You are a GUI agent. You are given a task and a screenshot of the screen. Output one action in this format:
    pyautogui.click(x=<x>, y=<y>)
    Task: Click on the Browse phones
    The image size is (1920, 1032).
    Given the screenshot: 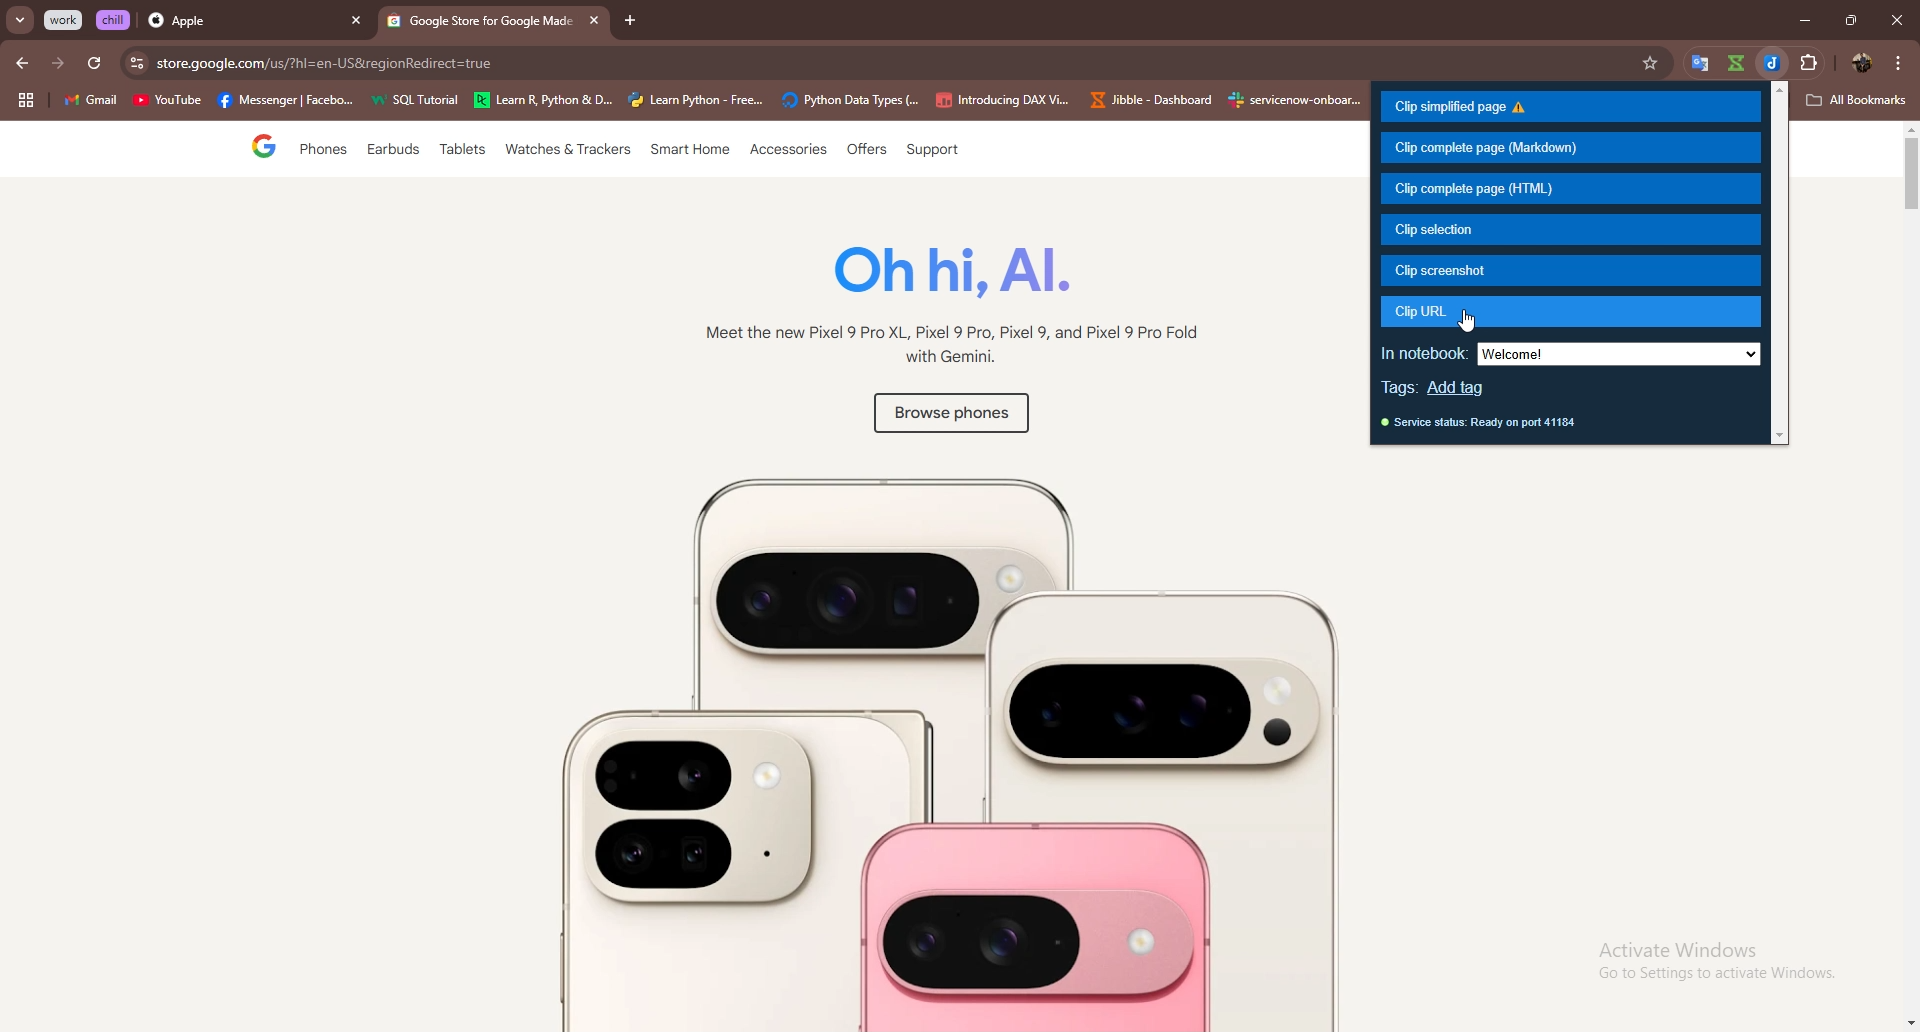 What is the action you would take?
    pyautogui.click(x=948, y=417)
    